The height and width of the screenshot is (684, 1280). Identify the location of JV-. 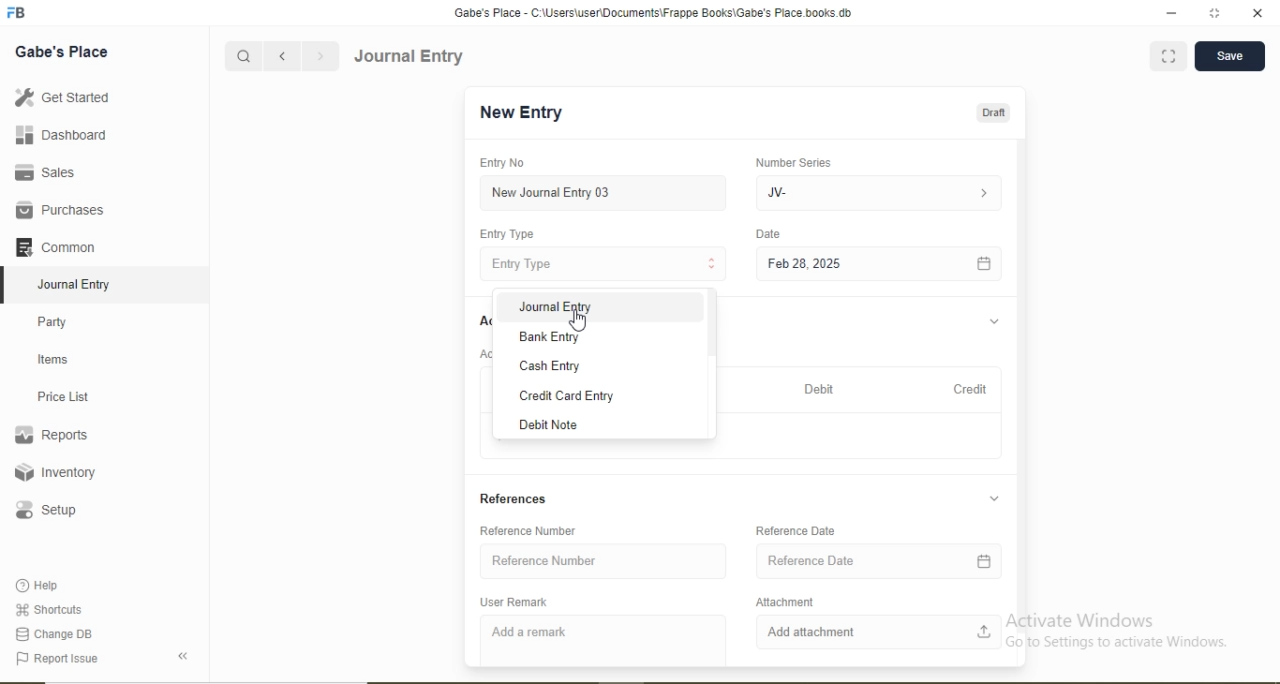
(777, 193).